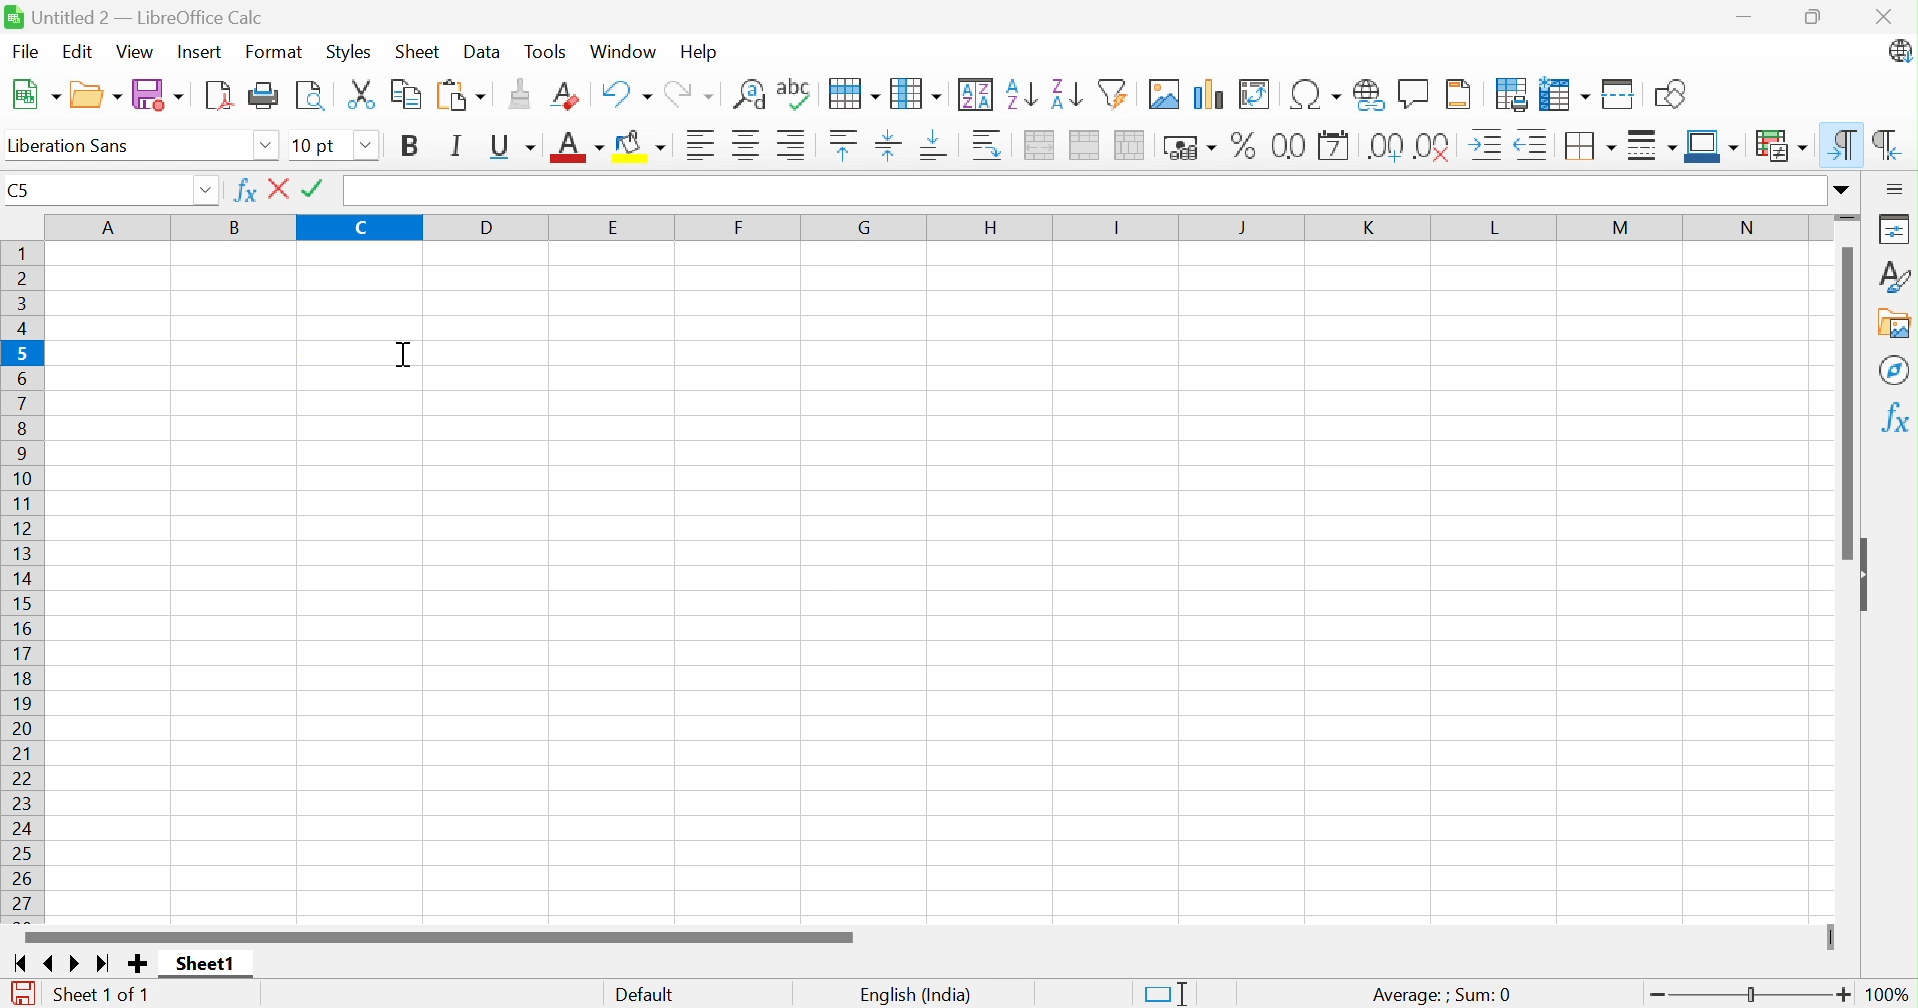 The height and width of the screenshot is (1008, 1918). Describe the element at coordinates (570, 96) in the screenshot. I see `Clear direct formatting` at that location.